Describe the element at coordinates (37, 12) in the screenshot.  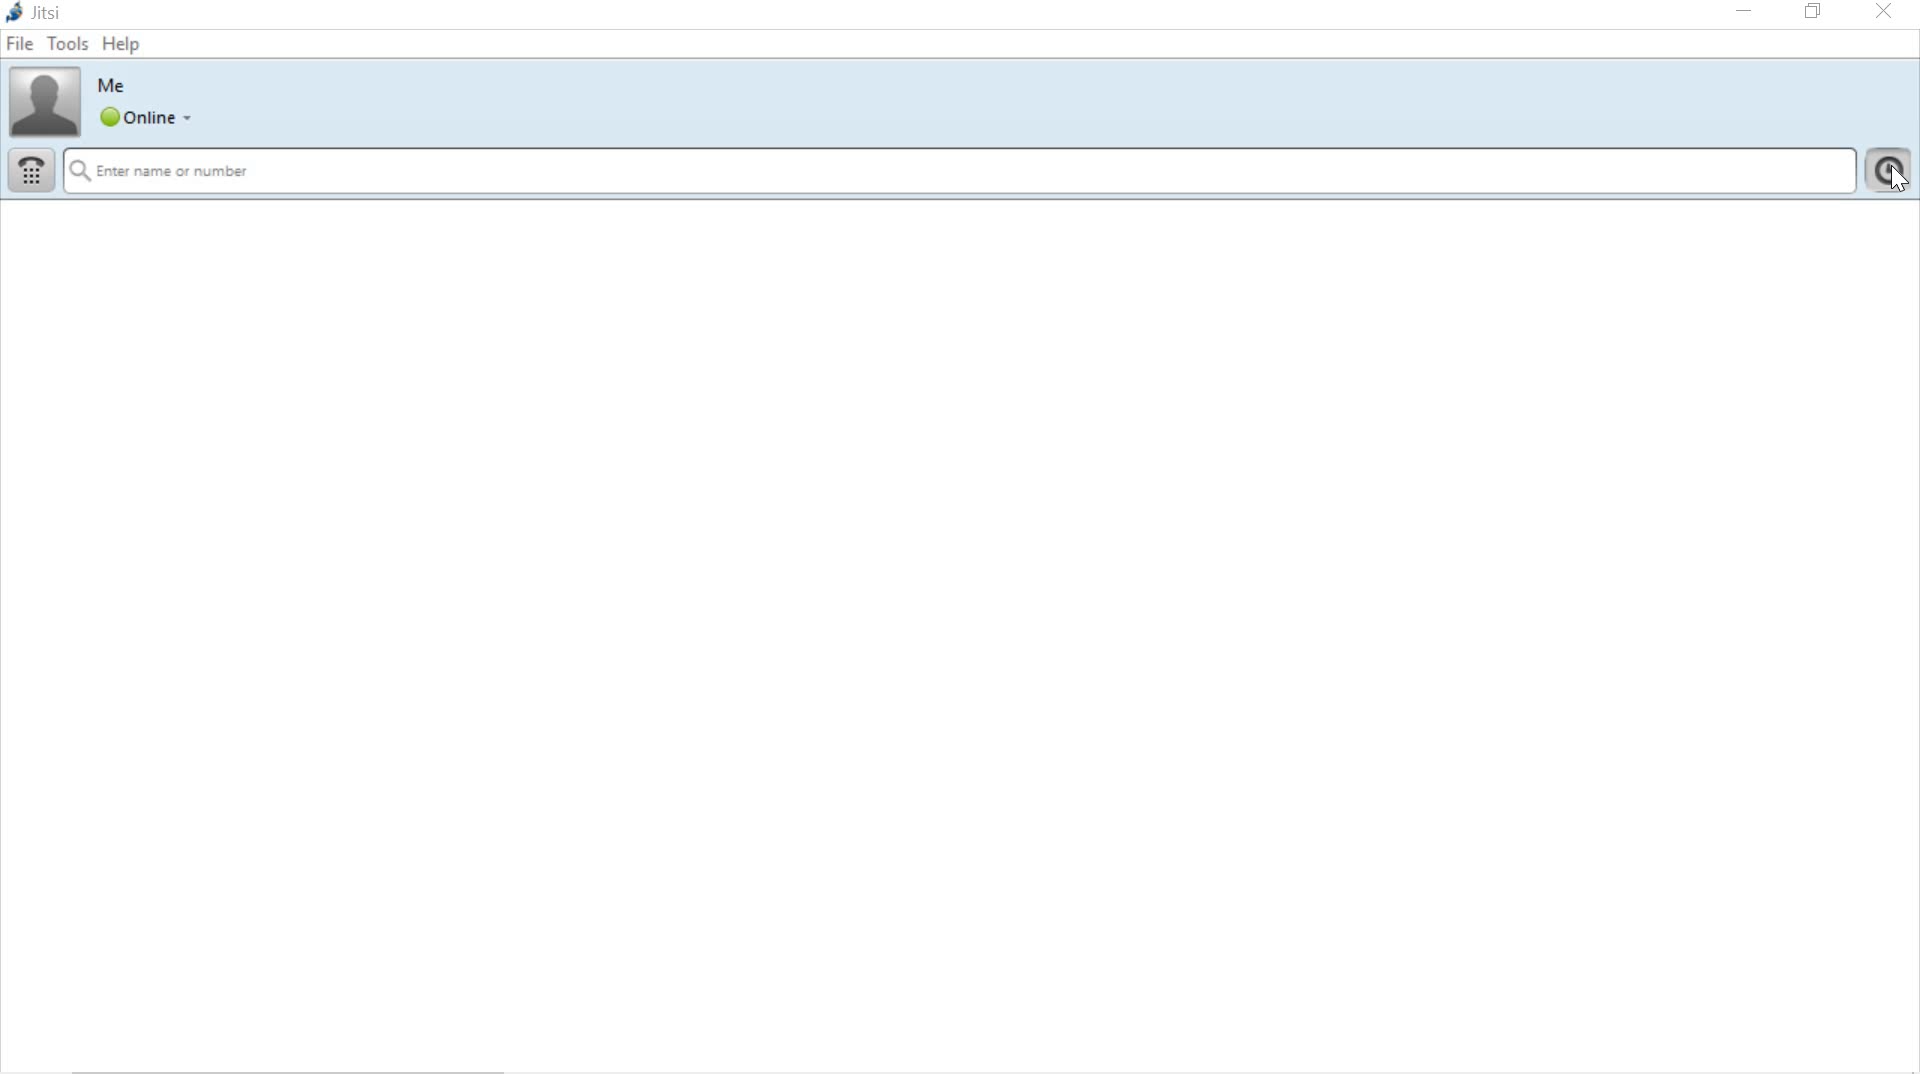
I see `system name` at that location.